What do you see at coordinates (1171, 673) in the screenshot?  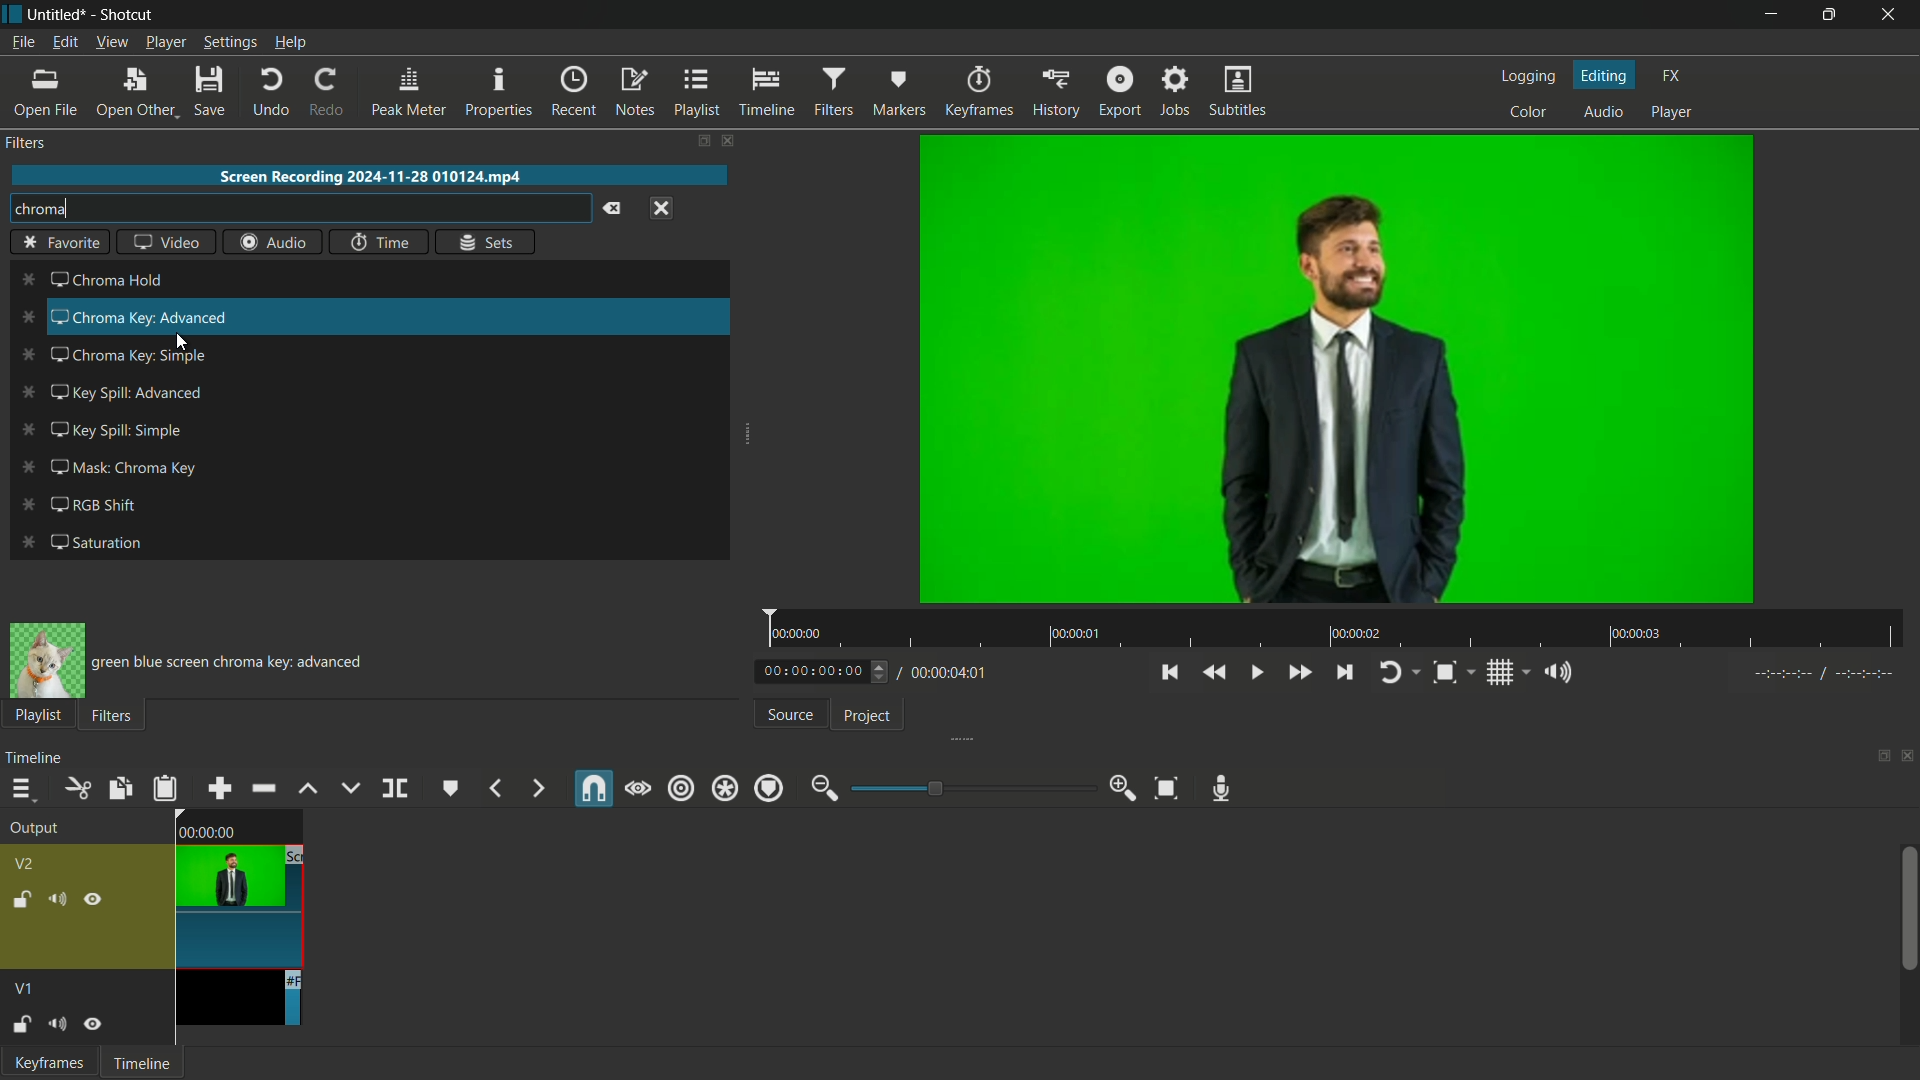 I see `skip to the previous point` at bounding box center [1171, 673].